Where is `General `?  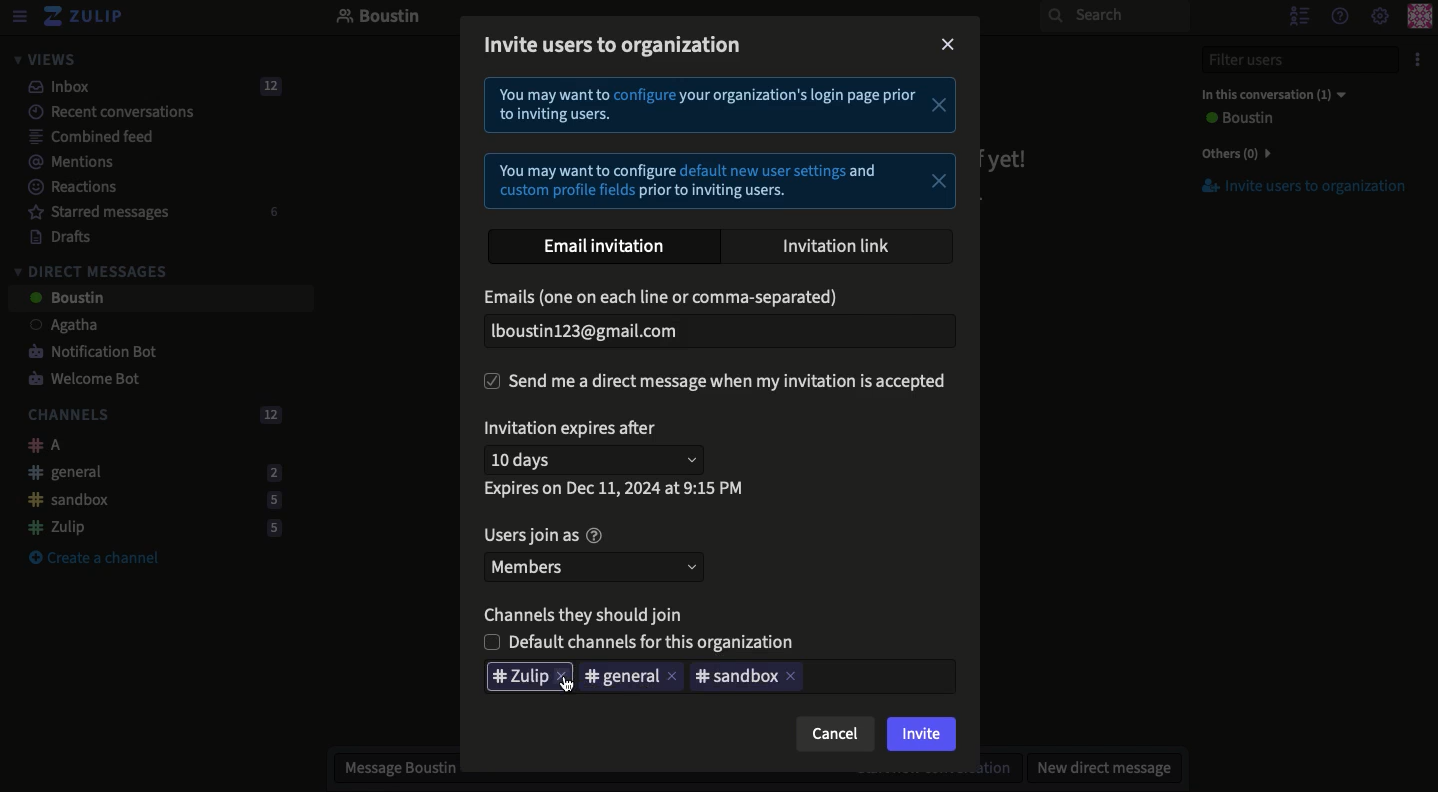 General  is located at coordinates (149, 471).